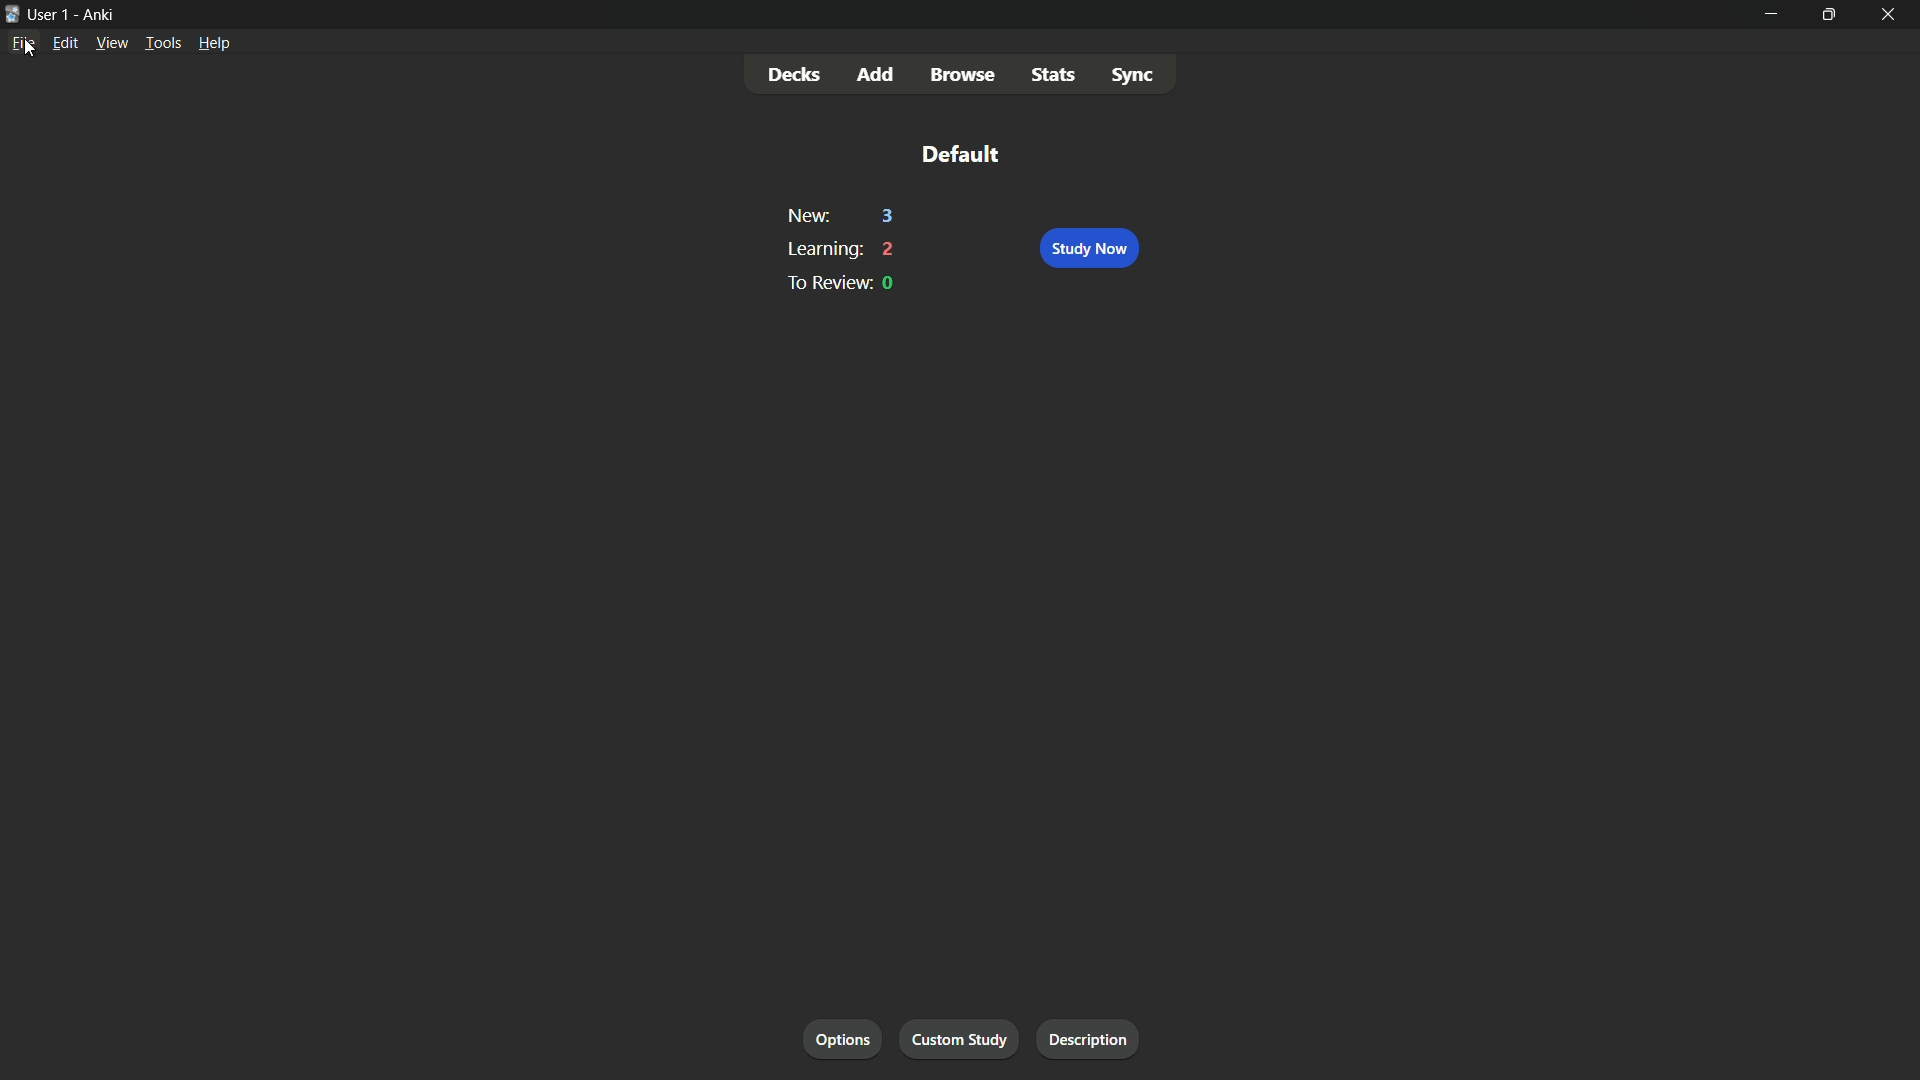 The image size is (1920, 1080). Describe the element at coordinates (112, 43) in the screenshot. I see `view menu` at that location.